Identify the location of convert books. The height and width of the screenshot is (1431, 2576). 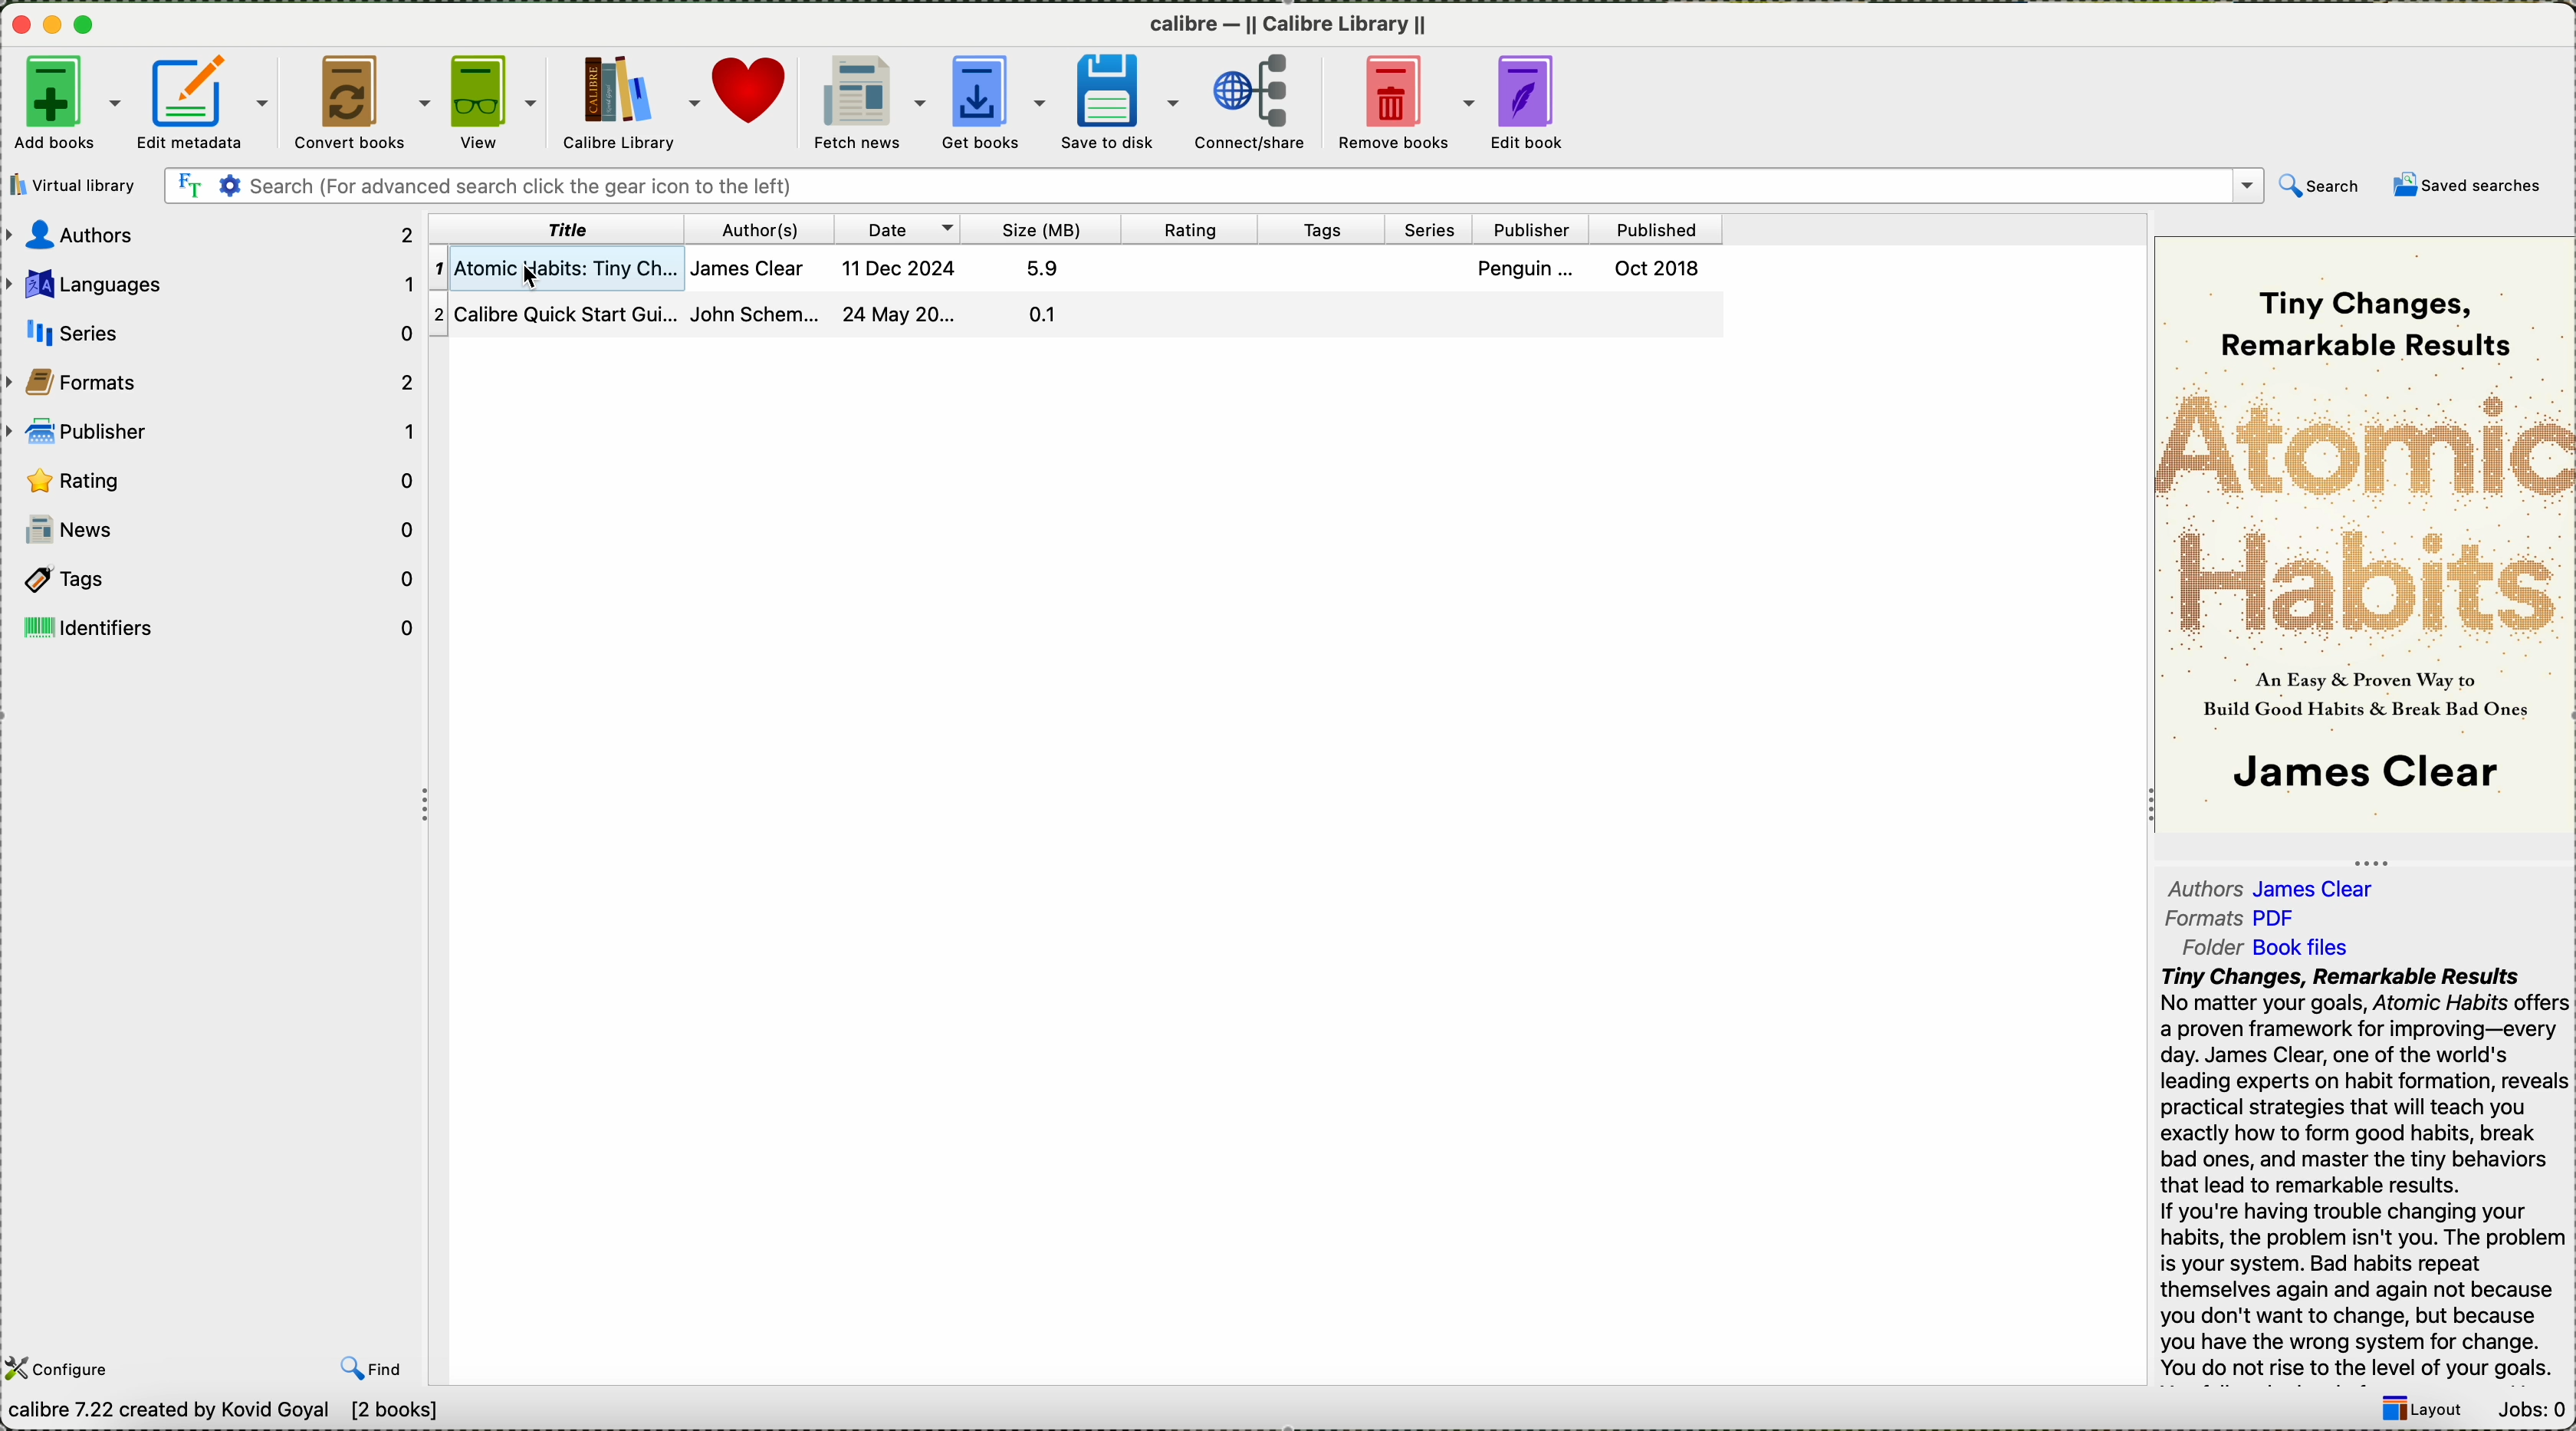
(364, 103).